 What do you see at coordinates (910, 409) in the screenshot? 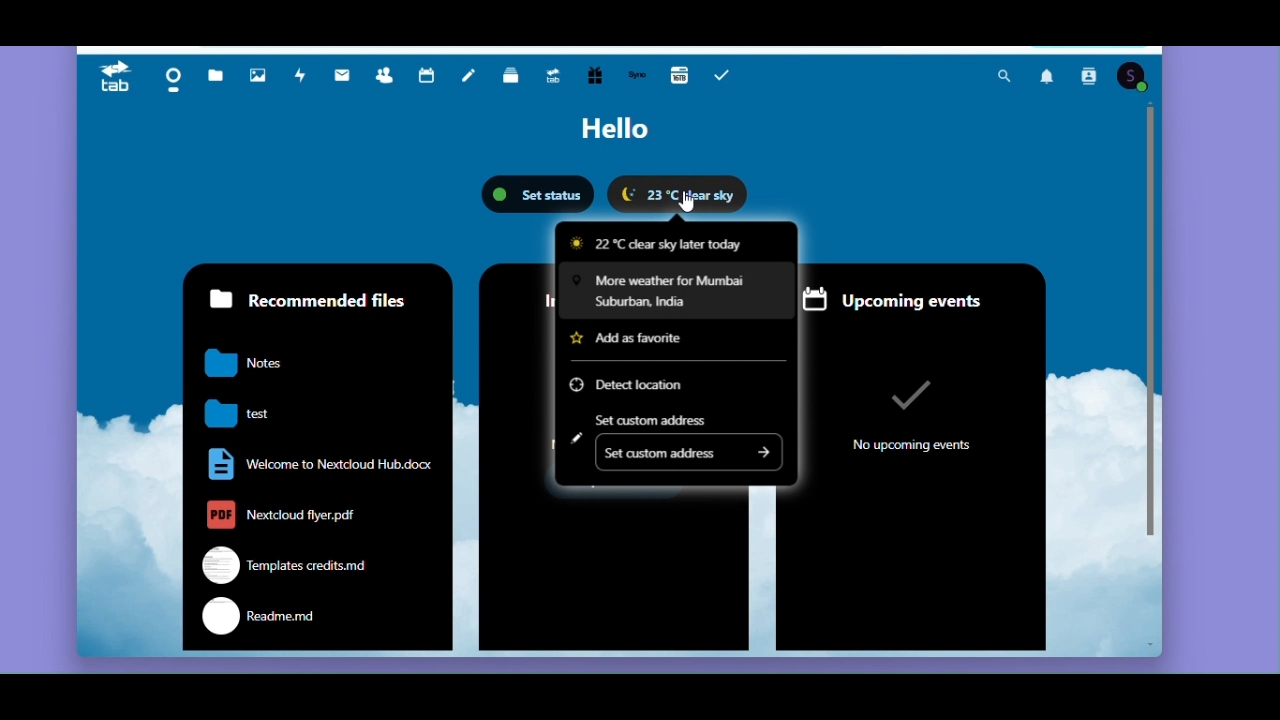
I see `no upcoming events` at bounding box center [910, 409].